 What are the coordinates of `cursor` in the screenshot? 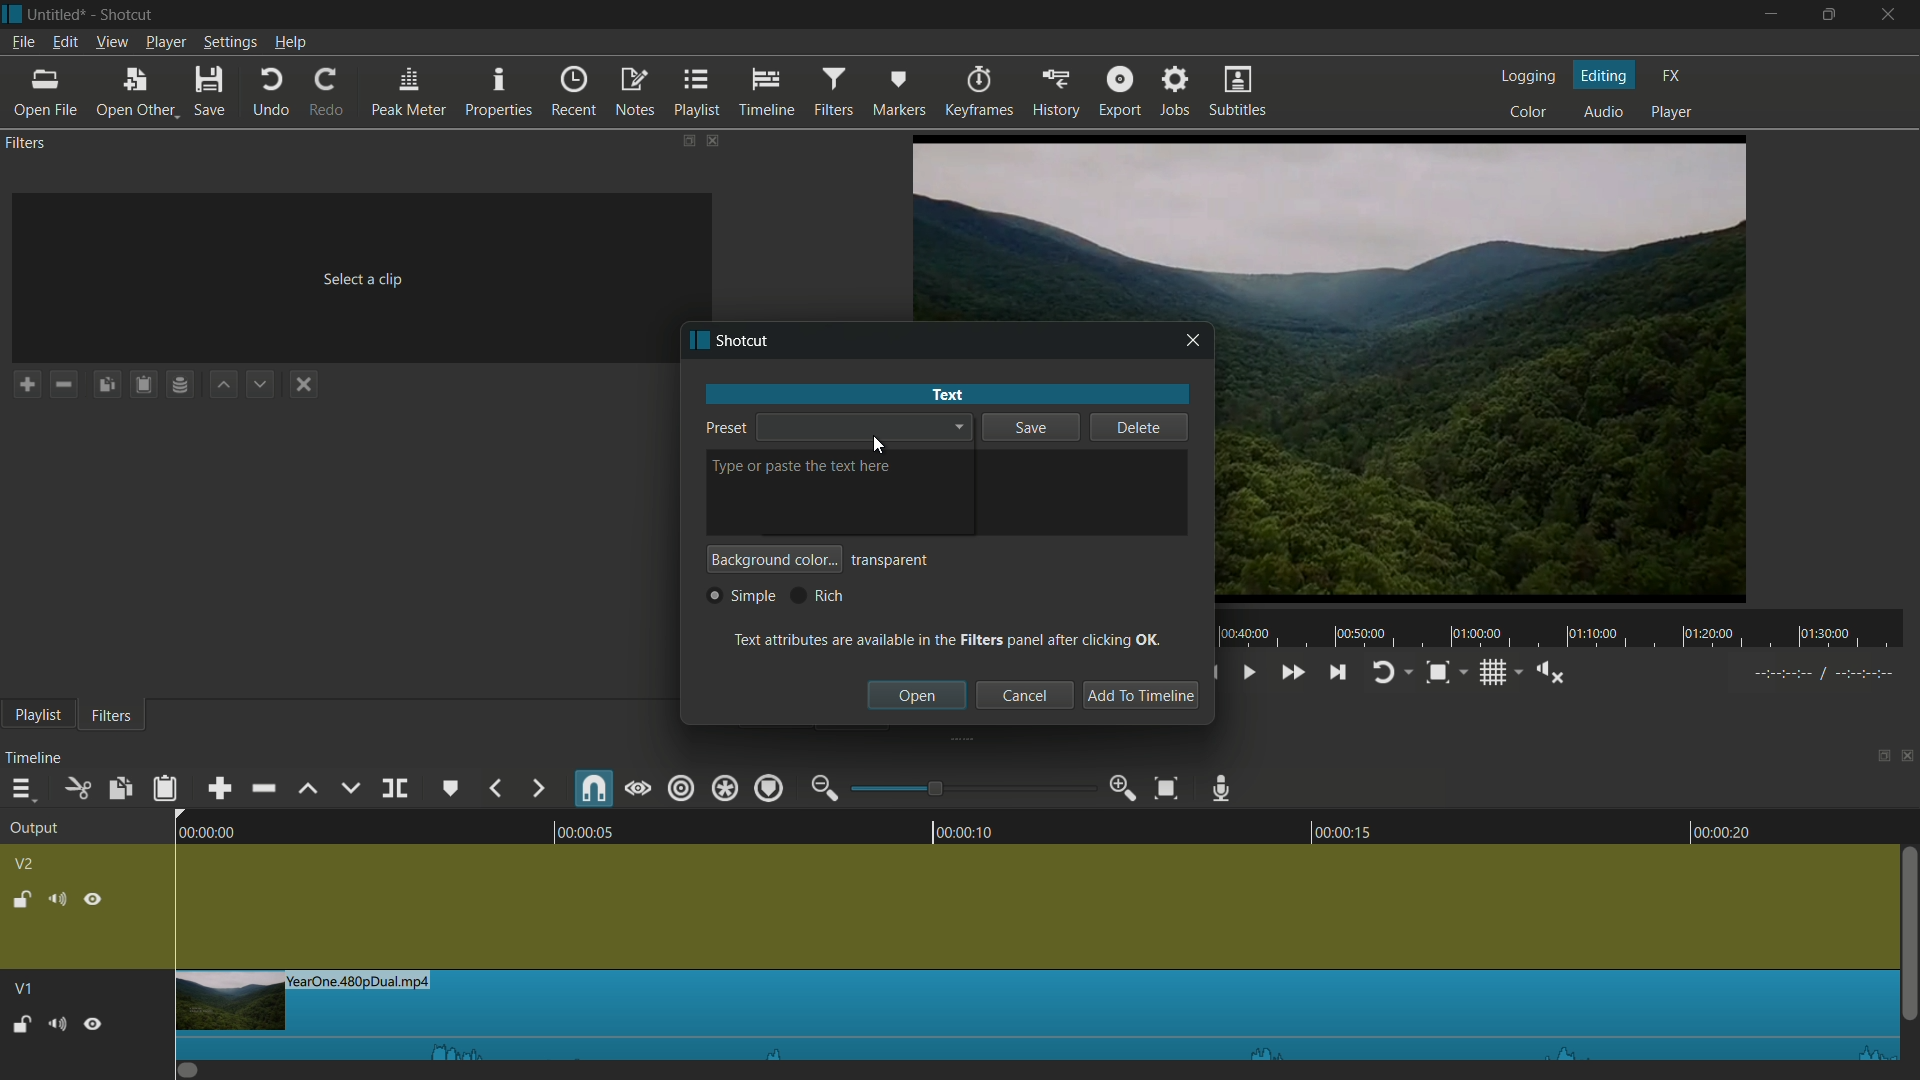 It's located at (881, 445).